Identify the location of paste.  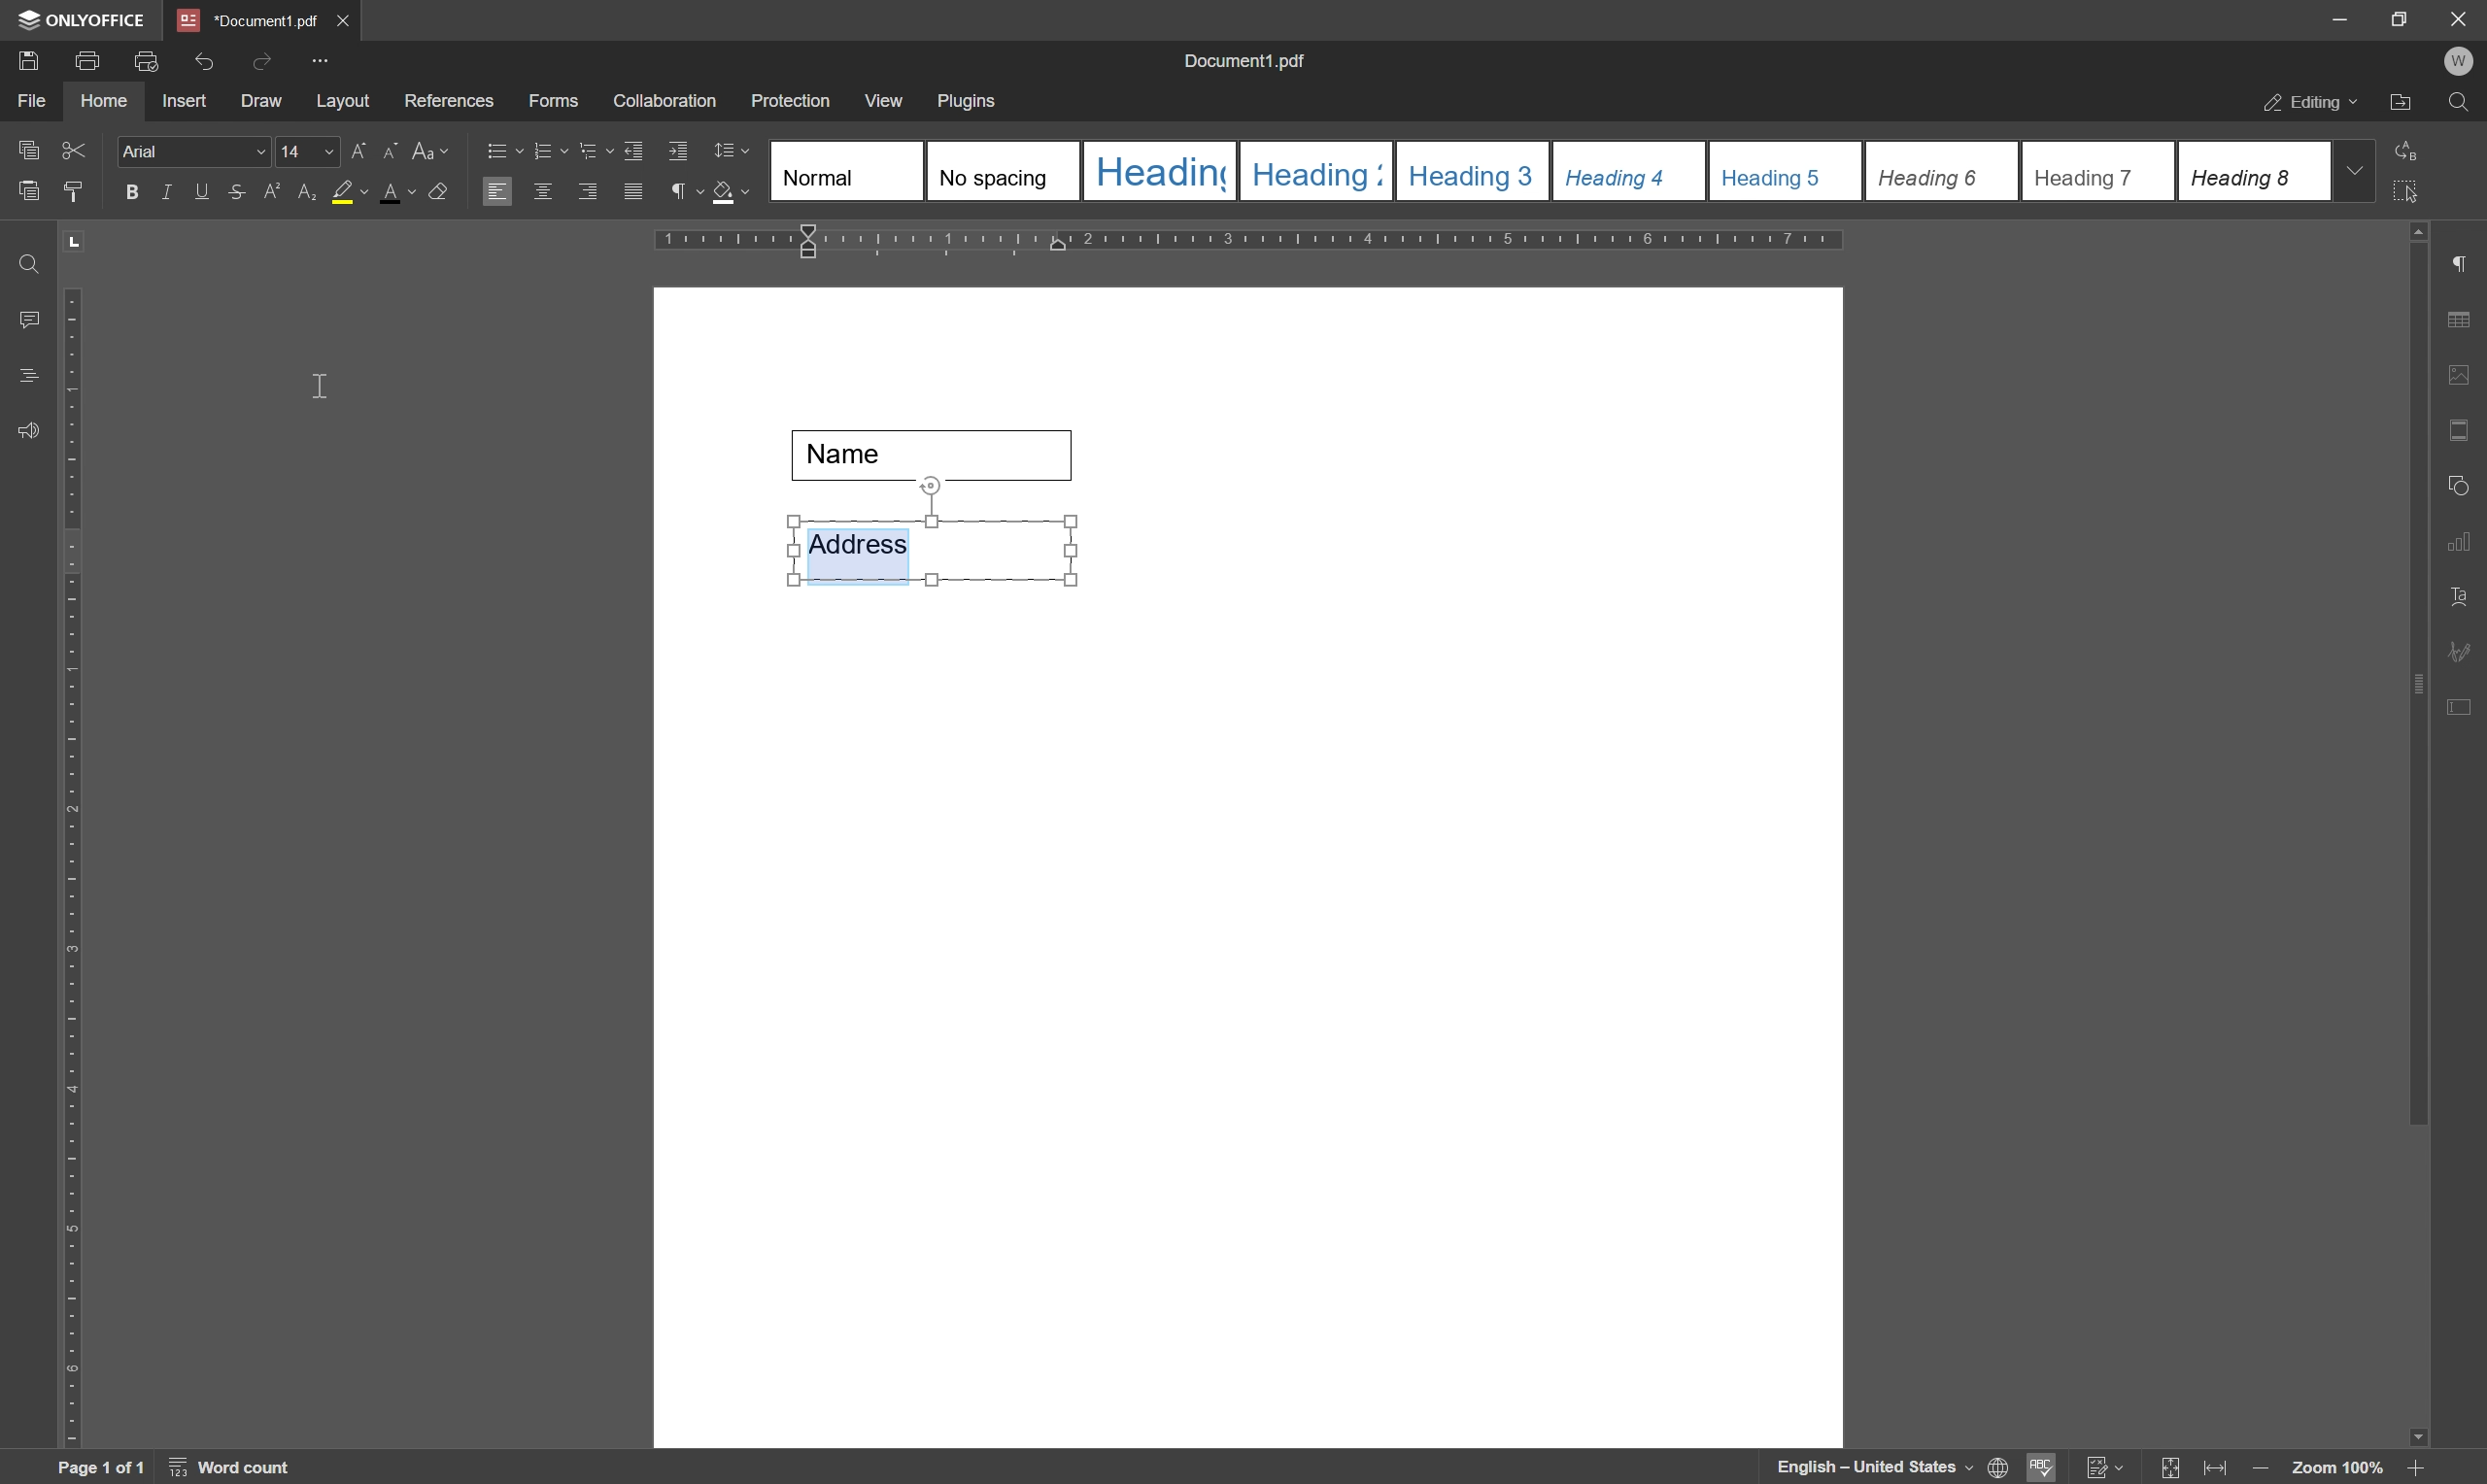
(30, 192).